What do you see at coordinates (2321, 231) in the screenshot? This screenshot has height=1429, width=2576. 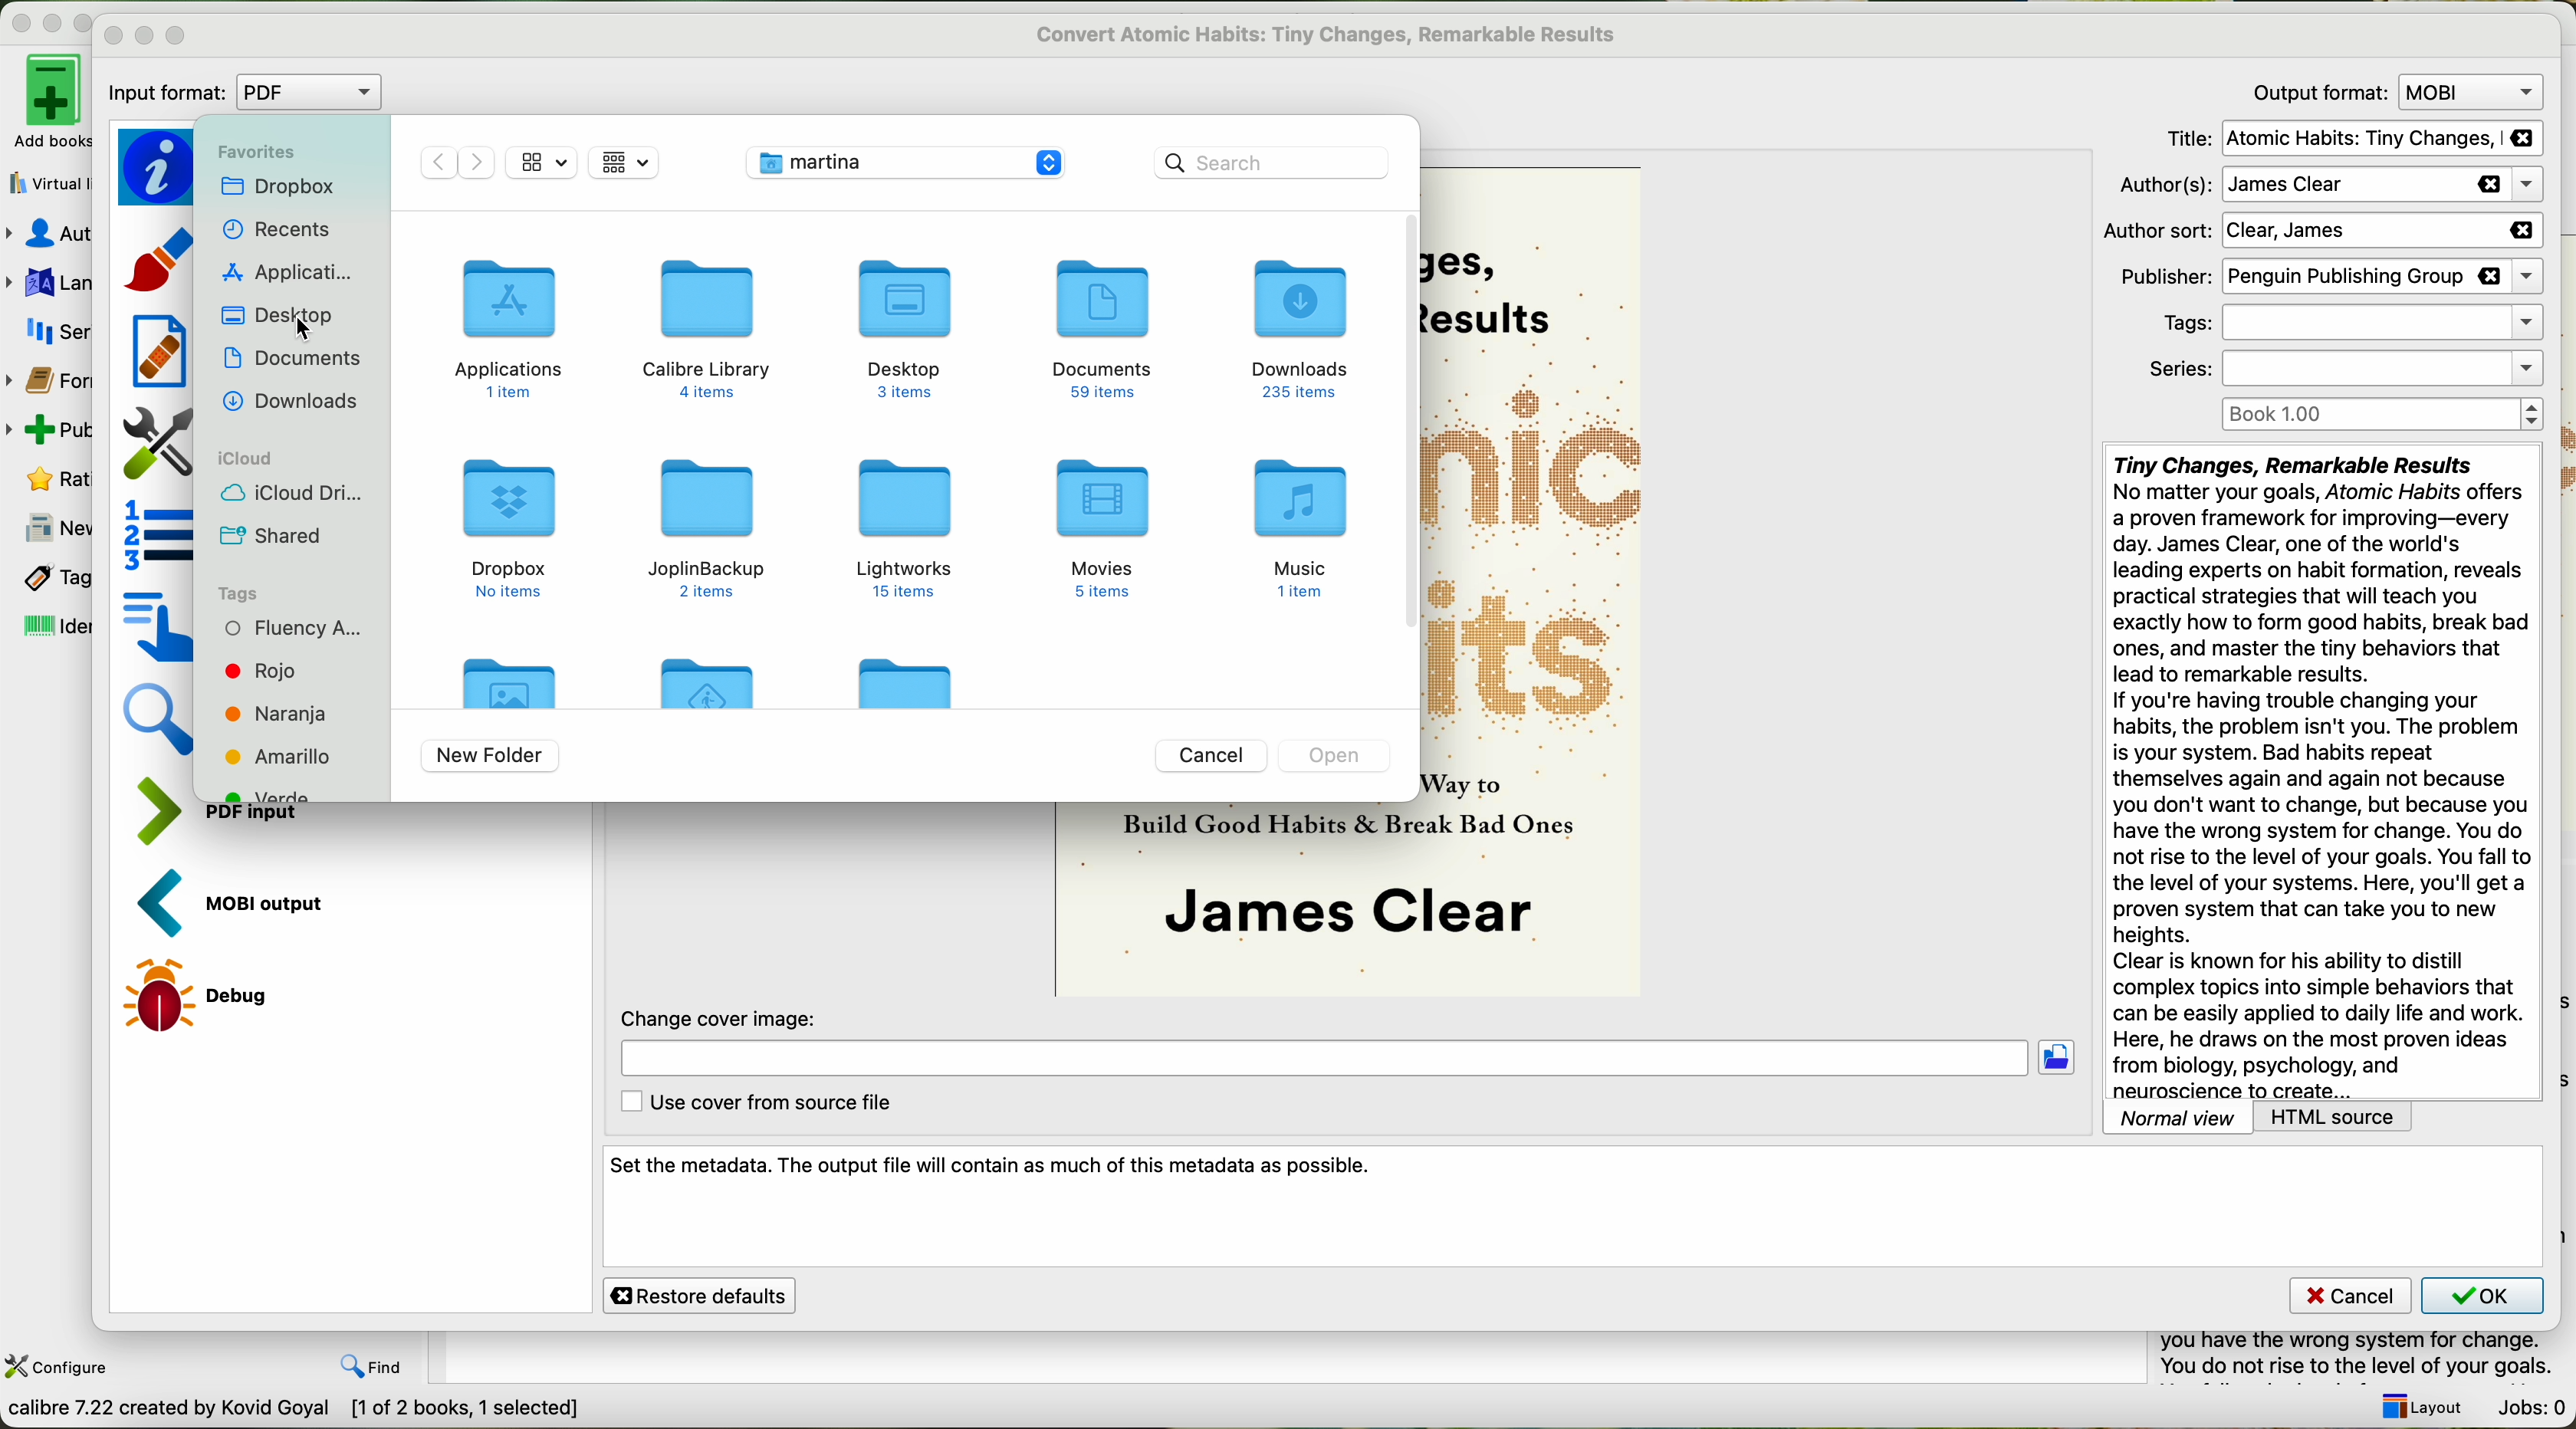 I see `author sort` at bounding box center [2321, 231].